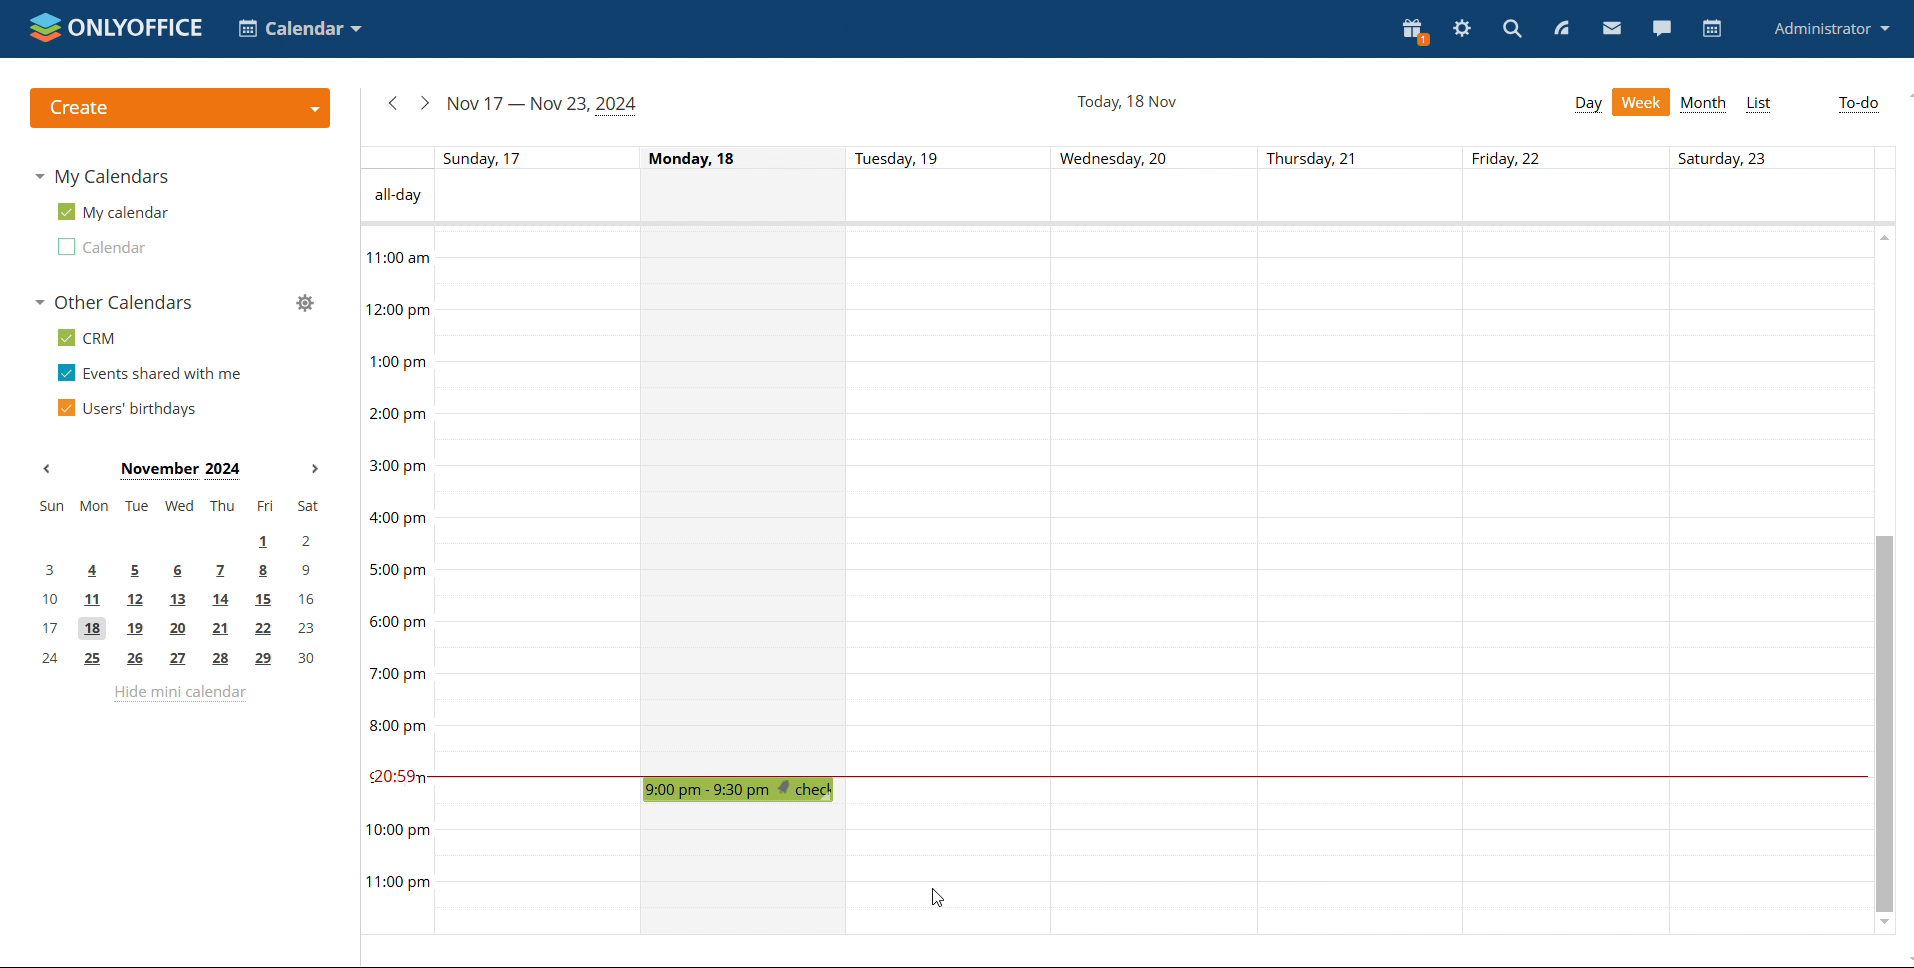 This screenshot has height=968, width=1914. Describe the element at coordinates (1156, 582) in the screenshot. I see `Wednesday` at that location.